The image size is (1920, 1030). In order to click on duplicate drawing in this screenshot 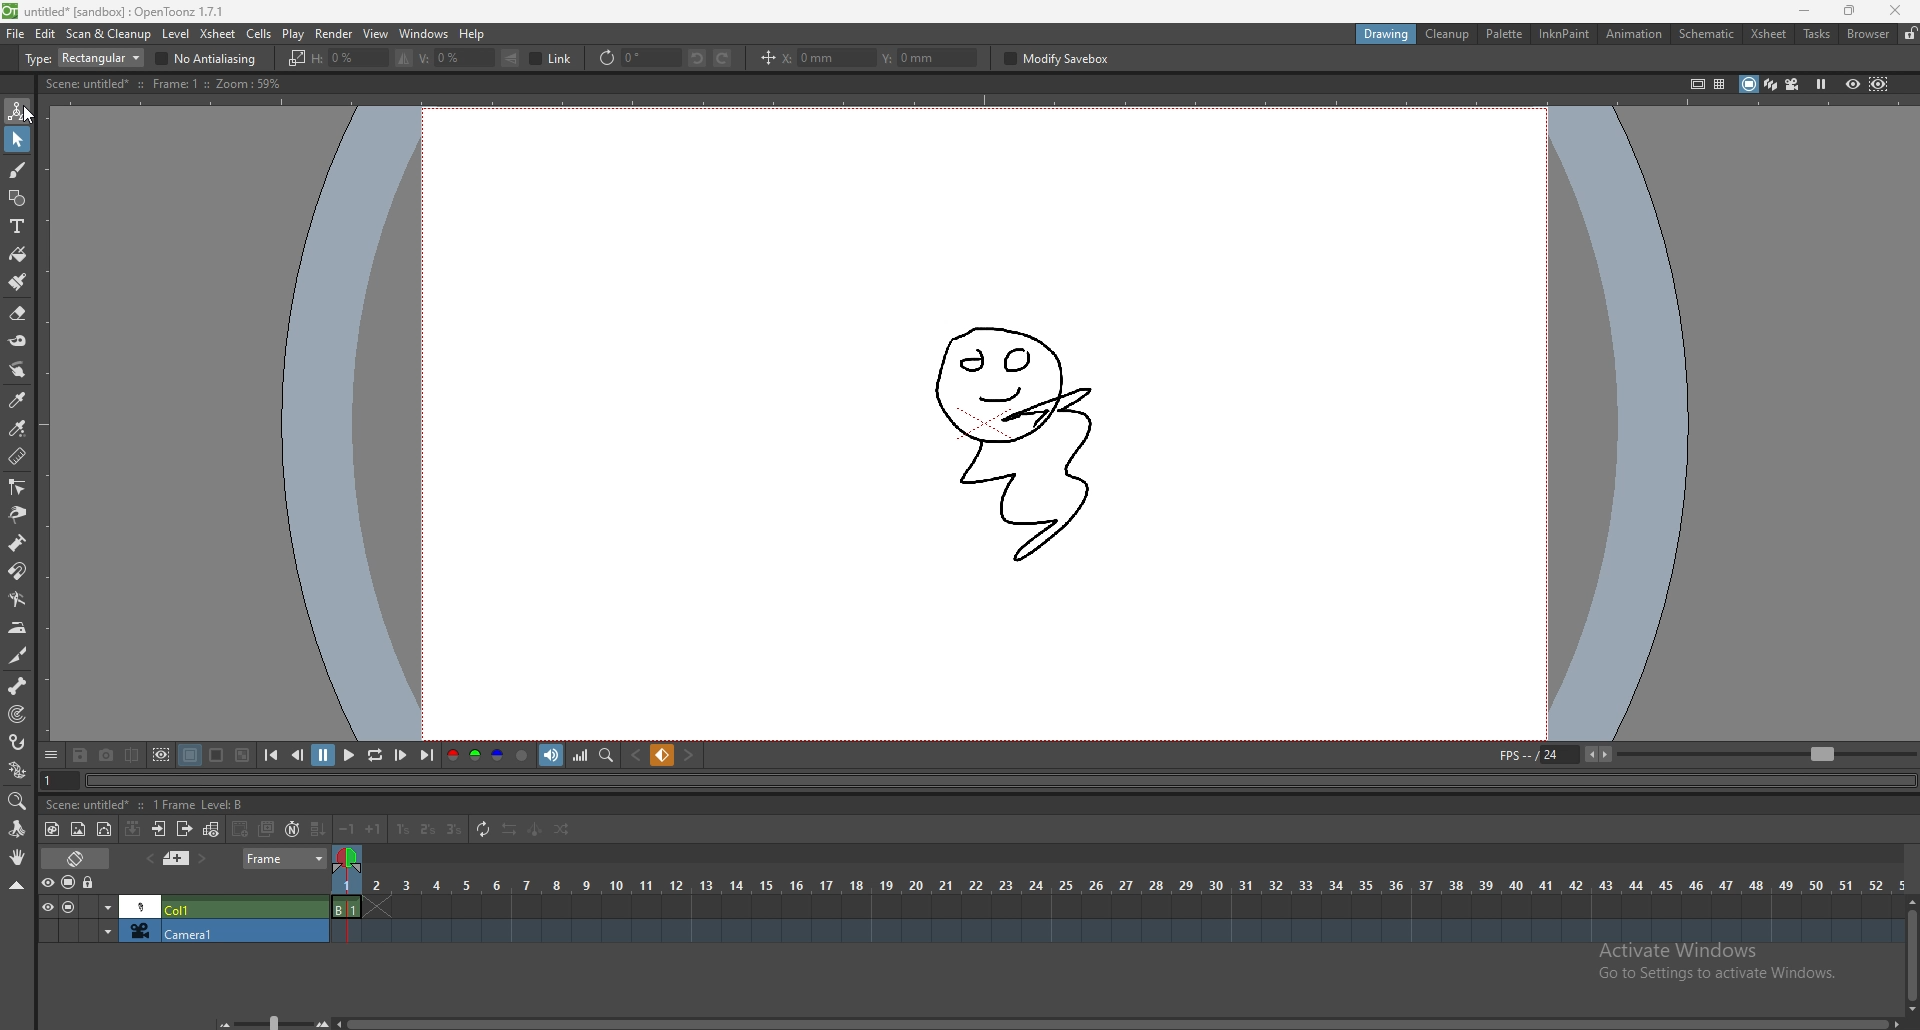, I will do `click(268, 828)`.